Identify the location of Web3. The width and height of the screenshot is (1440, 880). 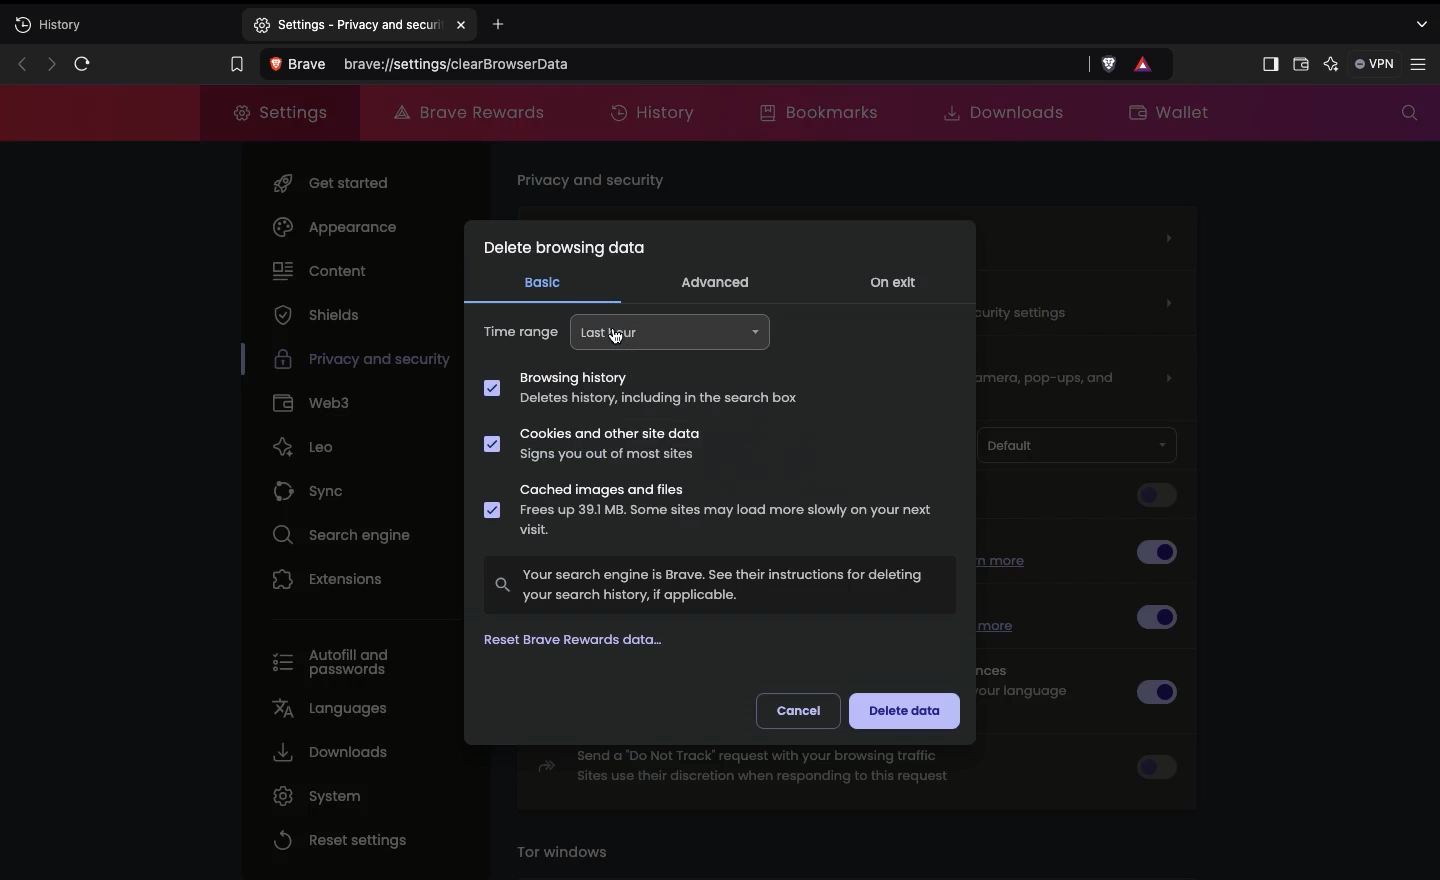
(315, 404).